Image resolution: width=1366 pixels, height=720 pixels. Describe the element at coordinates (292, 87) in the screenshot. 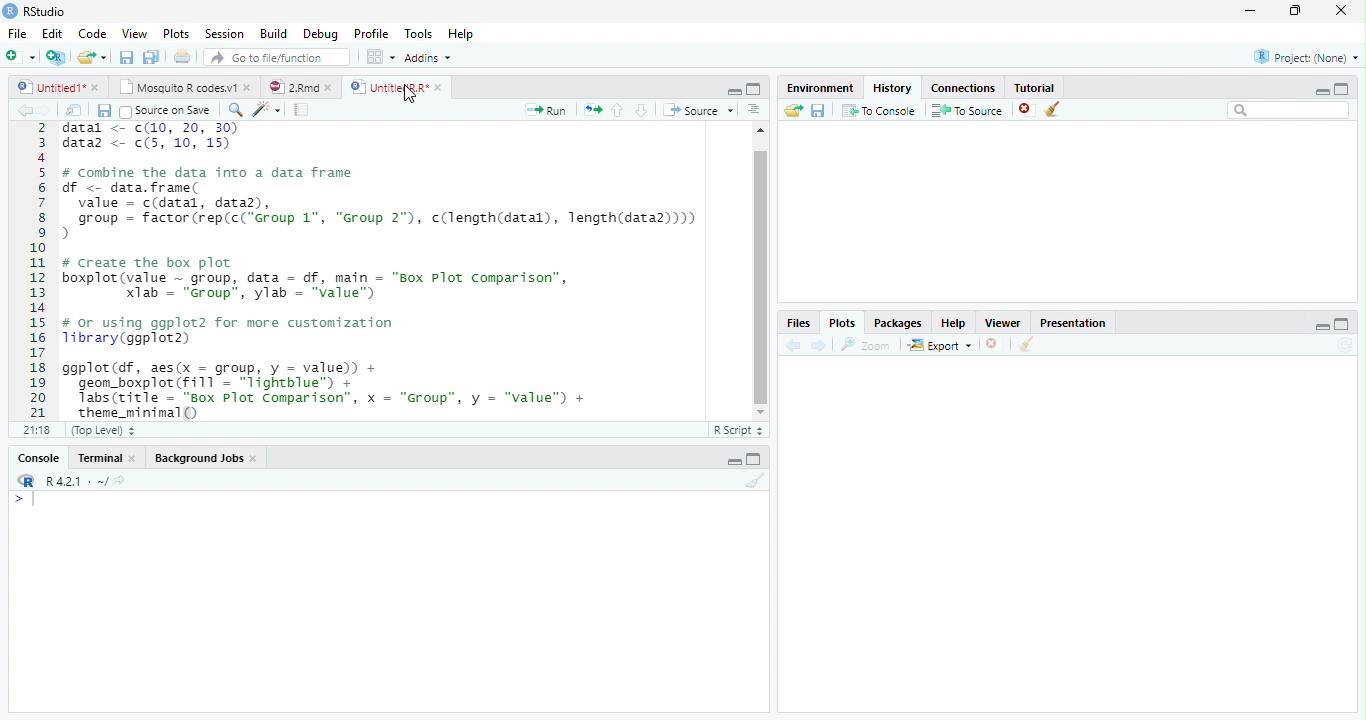

I see `2.Rmd` at that location.